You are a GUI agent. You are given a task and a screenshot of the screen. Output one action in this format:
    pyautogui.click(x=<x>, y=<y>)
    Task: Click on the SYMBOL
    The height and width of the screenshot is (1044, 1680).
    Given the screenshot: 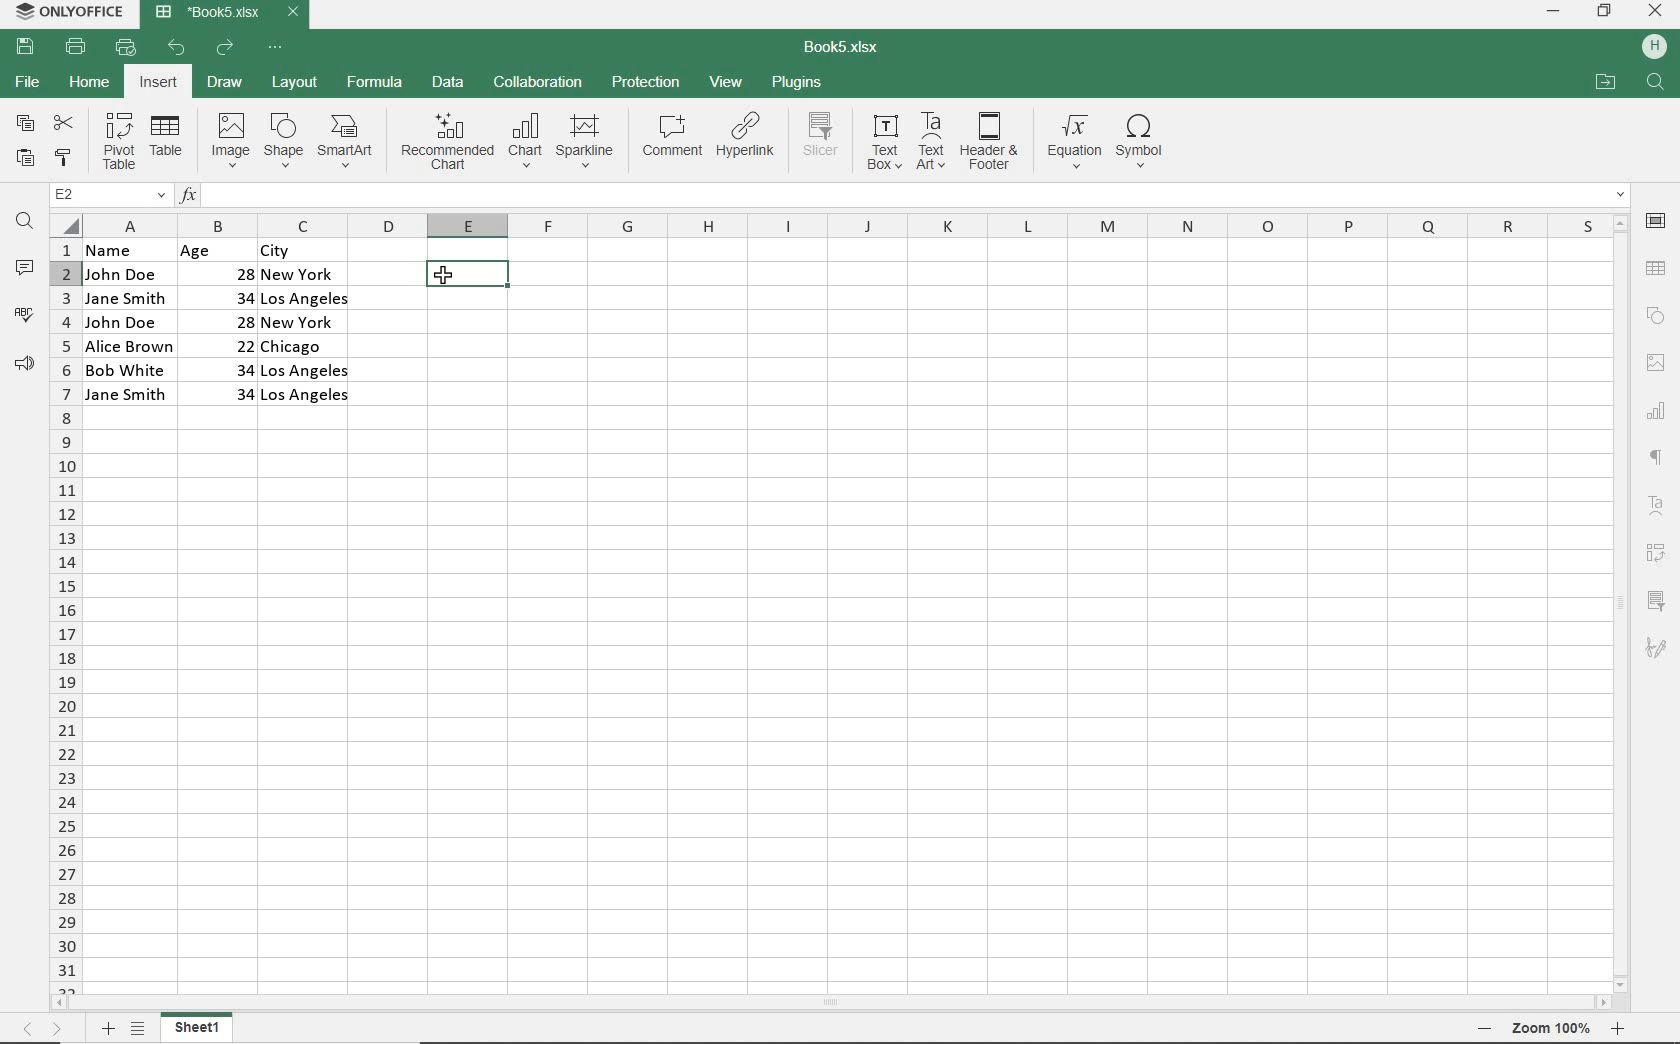 What is the action you would take?
    pyautogui.click(x=1146, y=141)
    